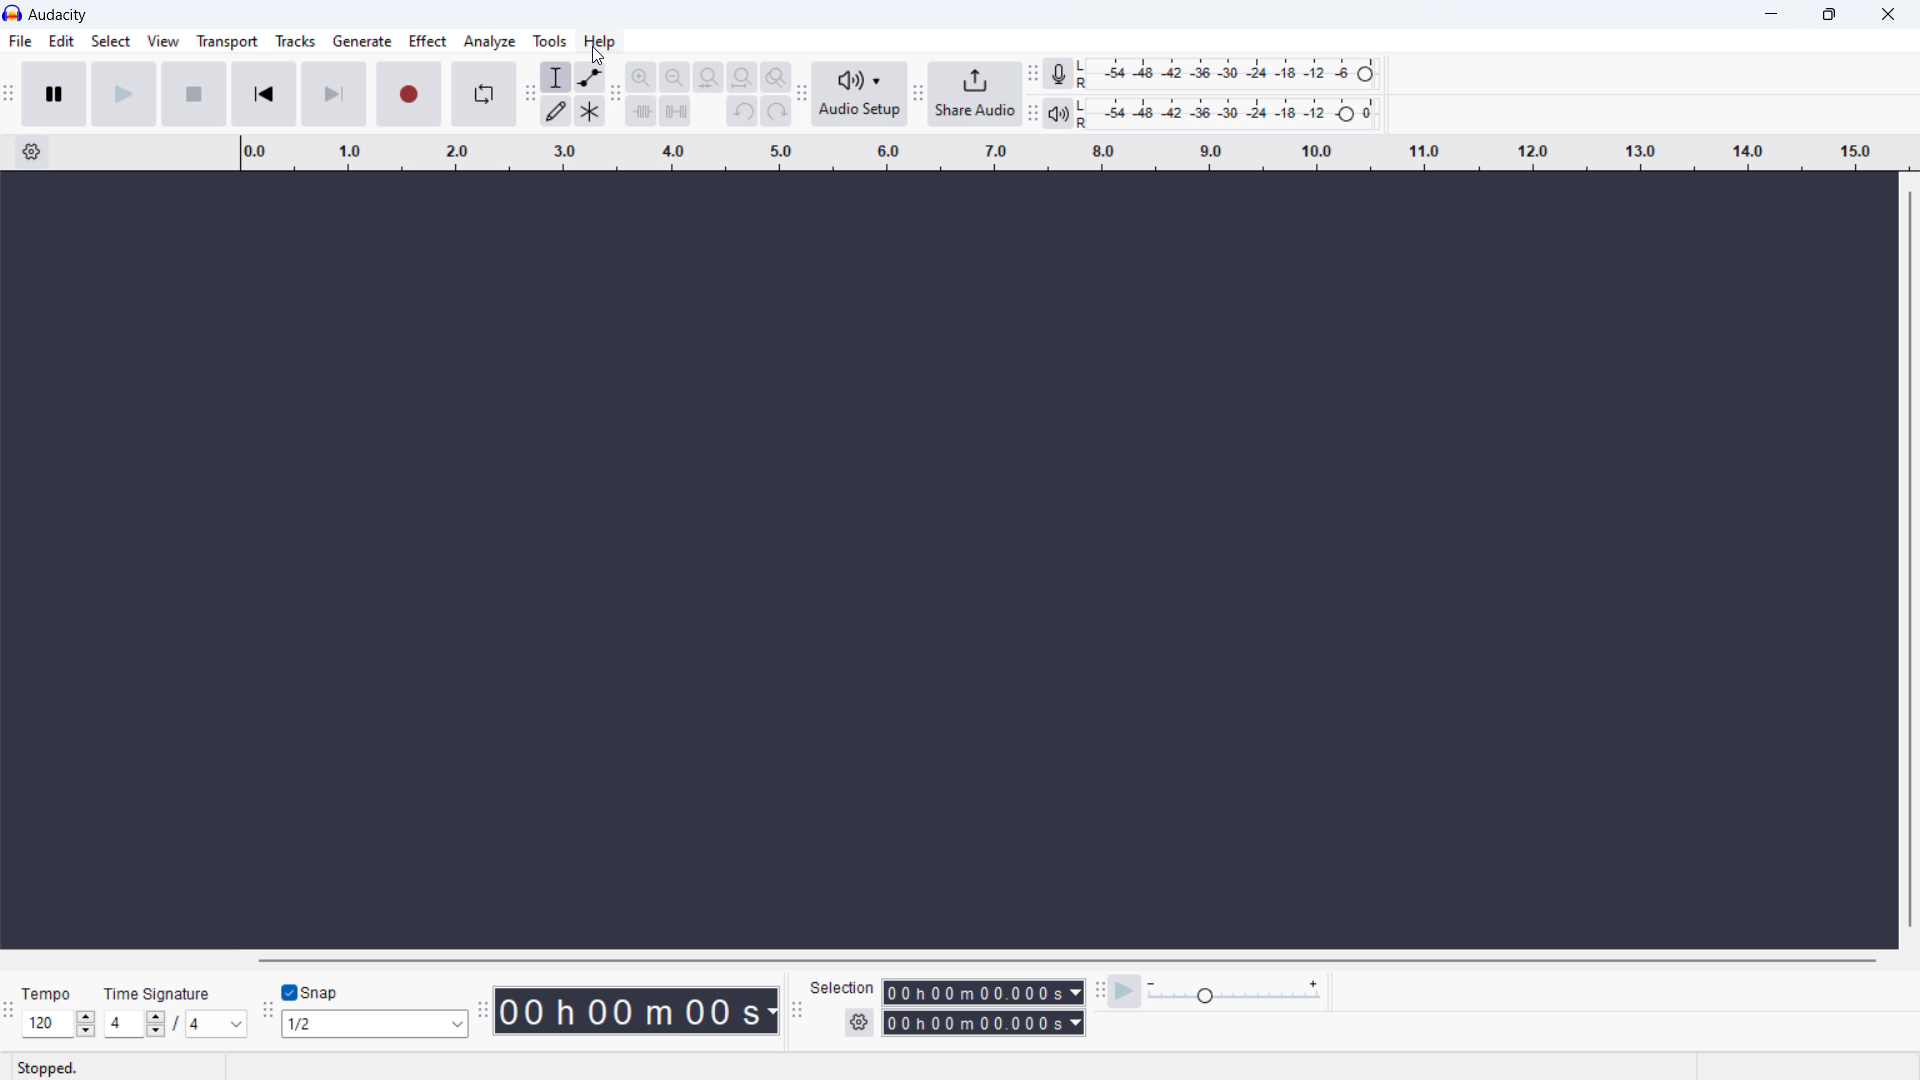  Describe the element at coordinates (48, 1067) in the screenshot. I see `Stopped` at that location.